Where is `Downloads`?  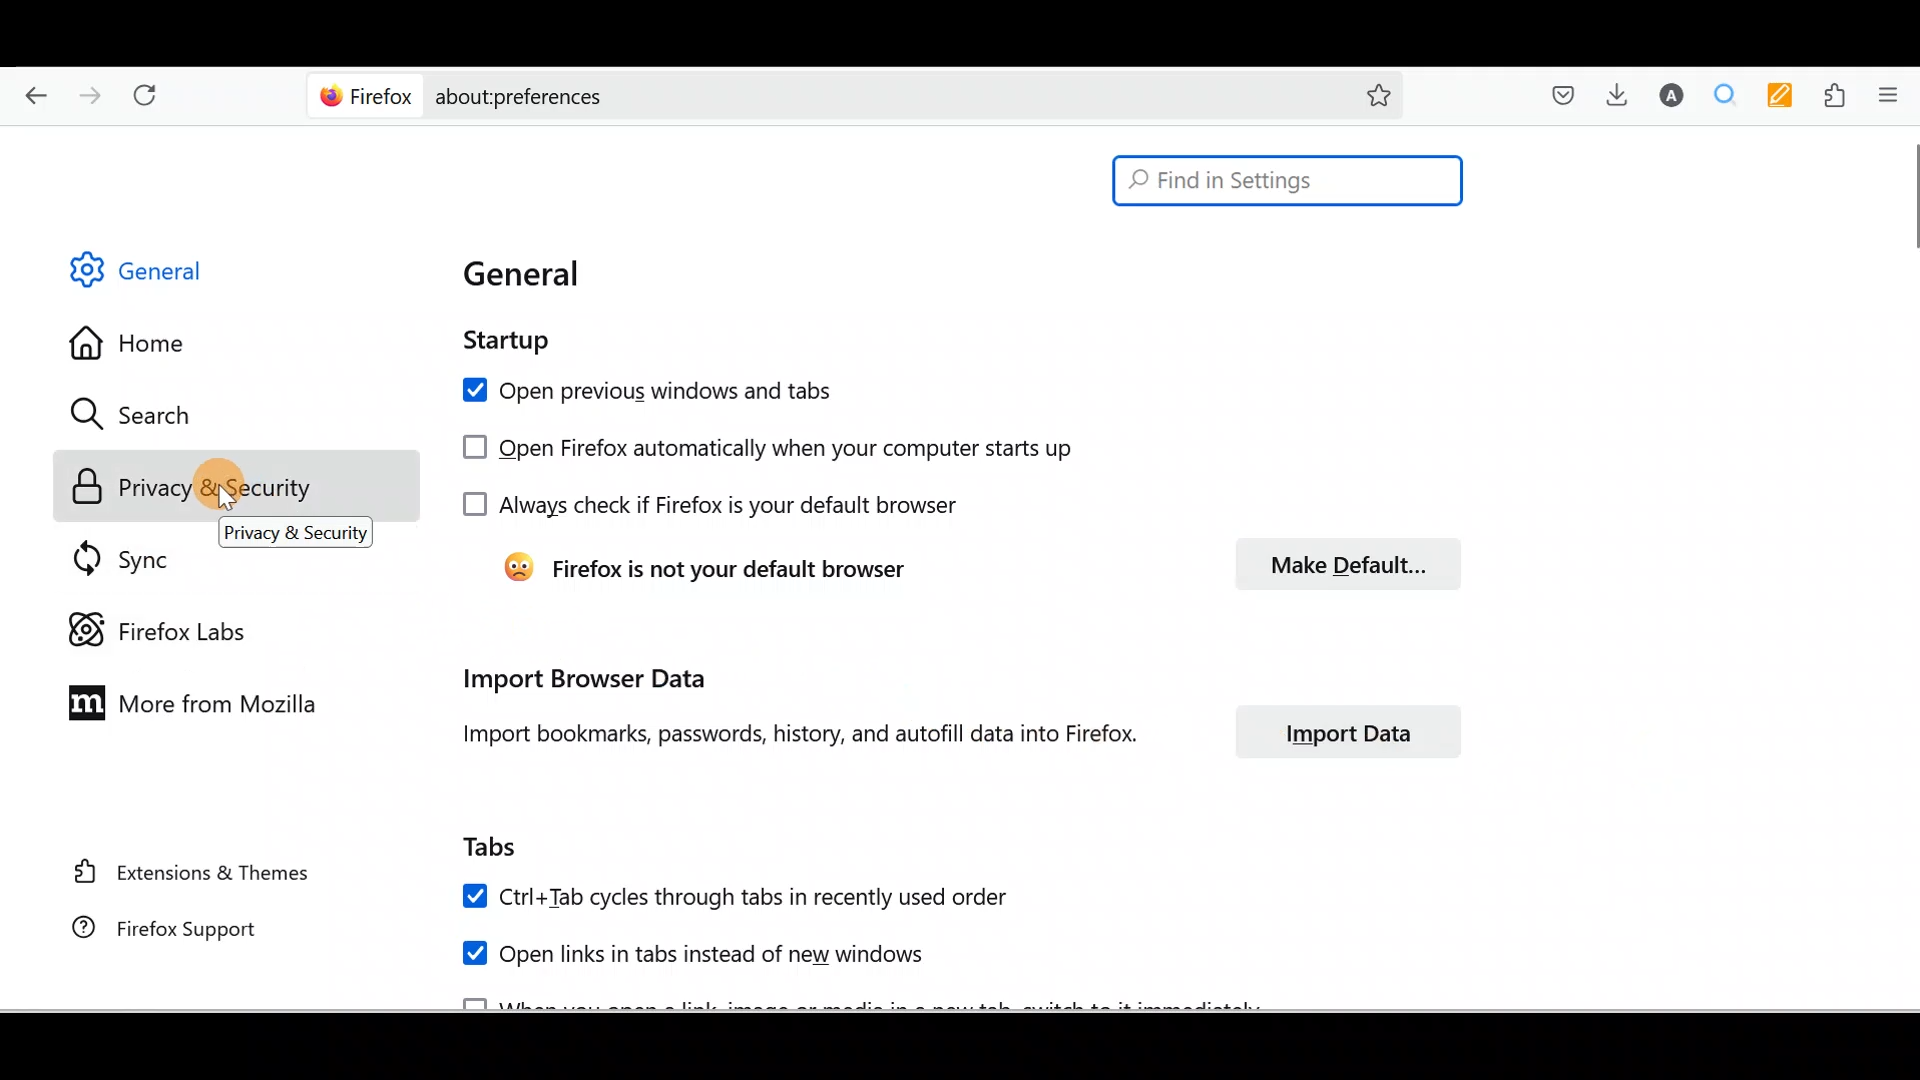 Downloads is located at coordinates (1623, 93).